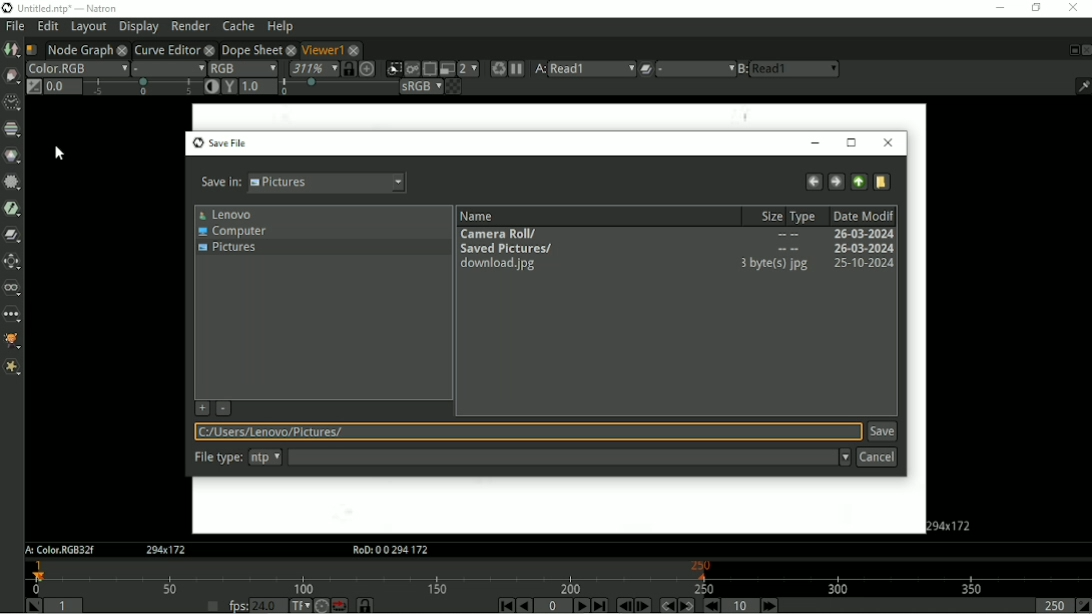 The width and height of the screenshot is (1092, 614). What do you see at coordinates (77, 69) in the screenshot?
I see `Layer` at bounding box center [77, 69].